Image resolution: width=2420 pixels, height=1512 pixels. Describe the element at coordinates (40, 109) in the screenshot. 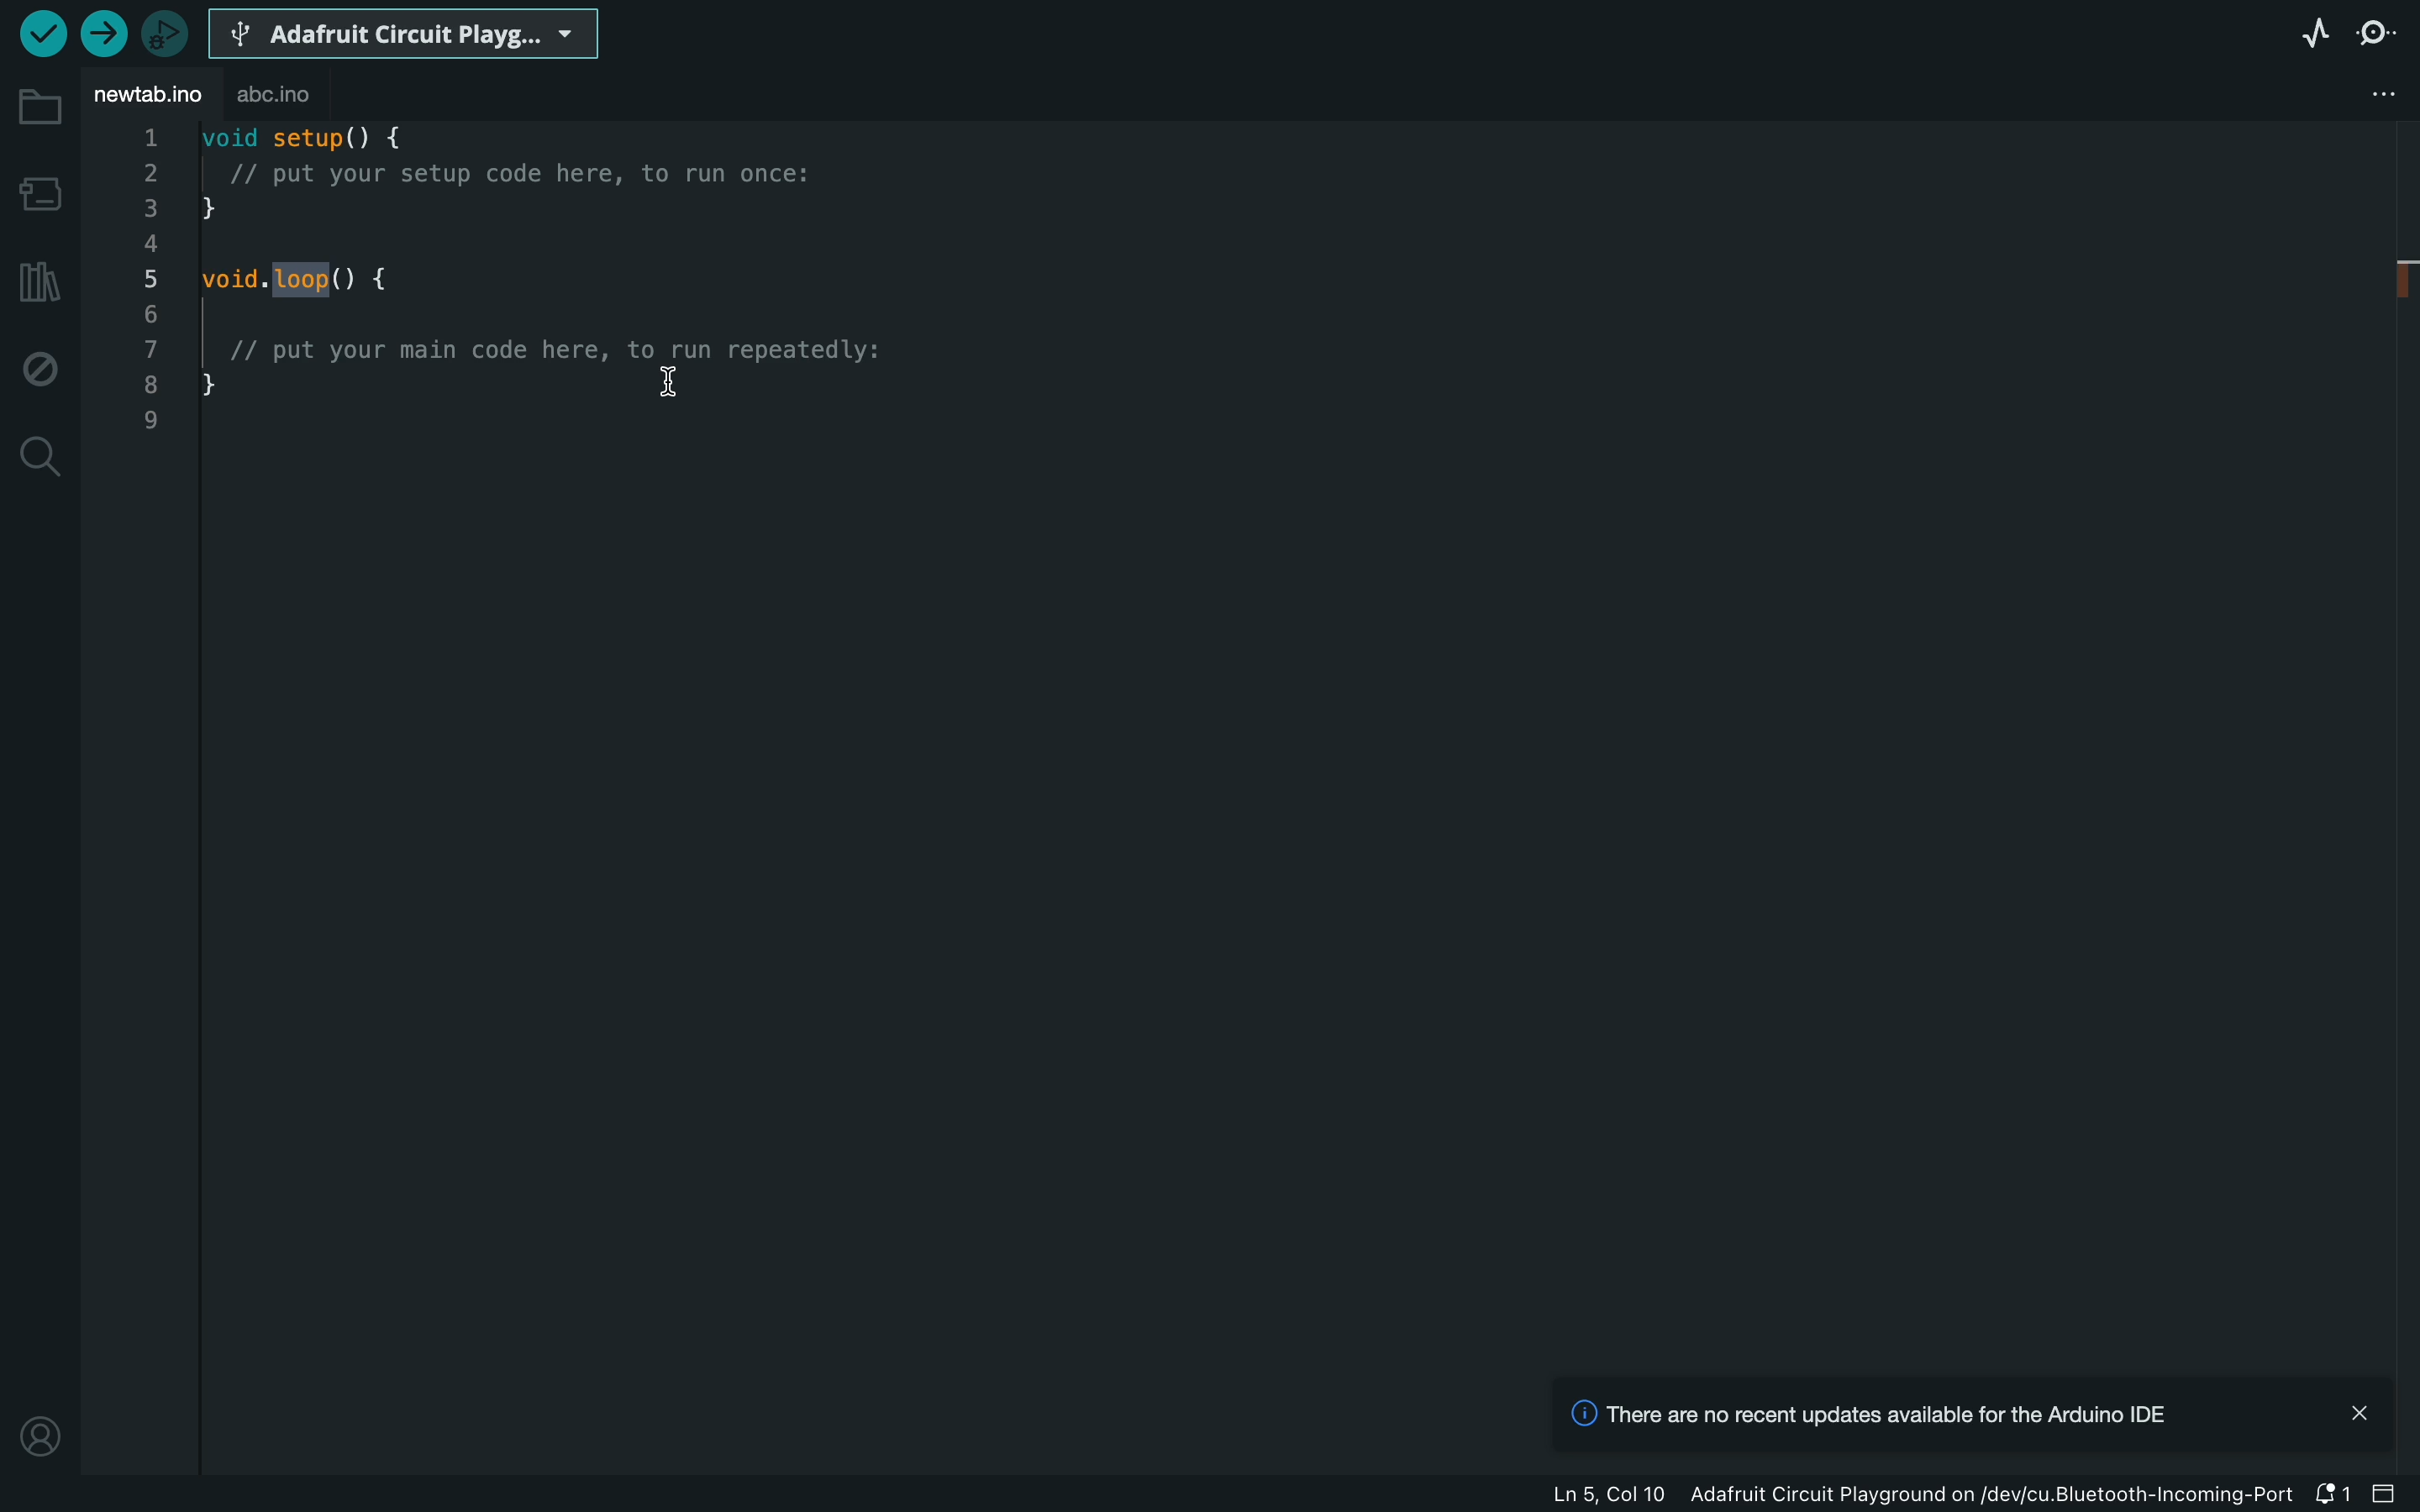

I see `folder` at that location.